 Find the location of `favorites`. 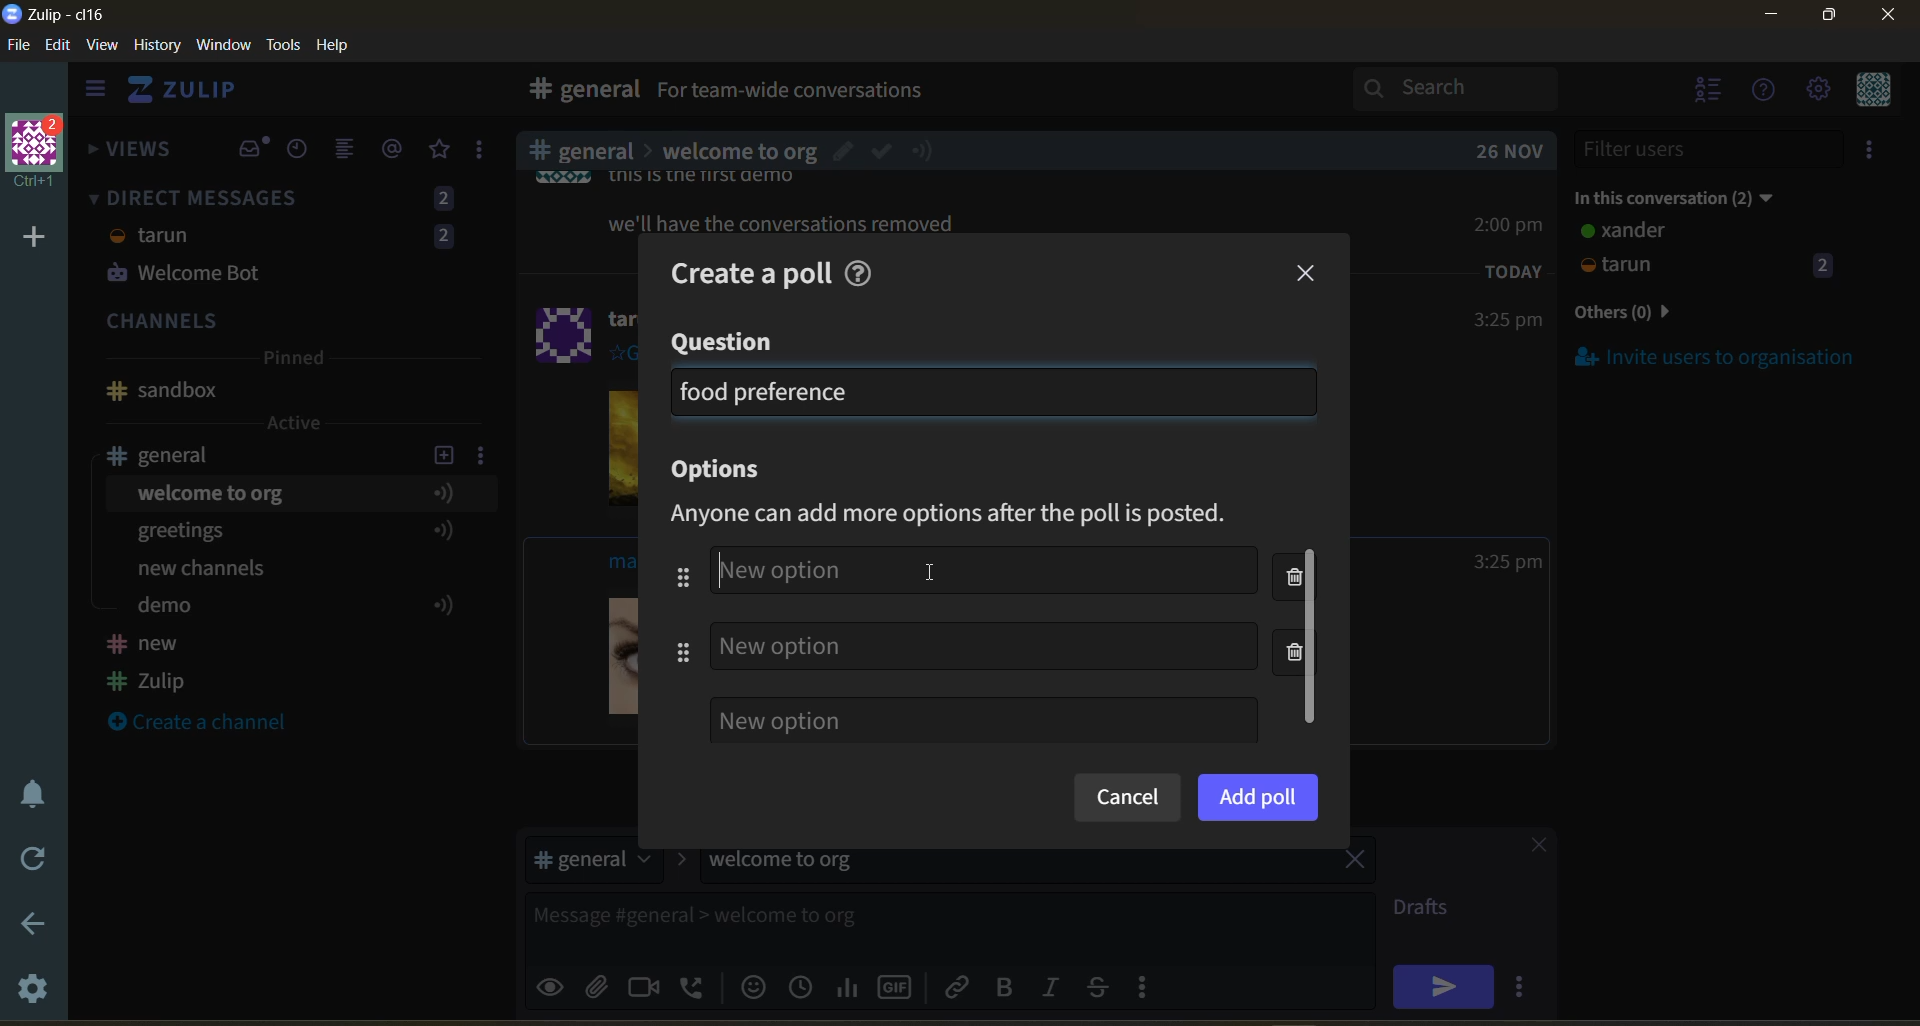

favorites is located at coordinates (441, 150).